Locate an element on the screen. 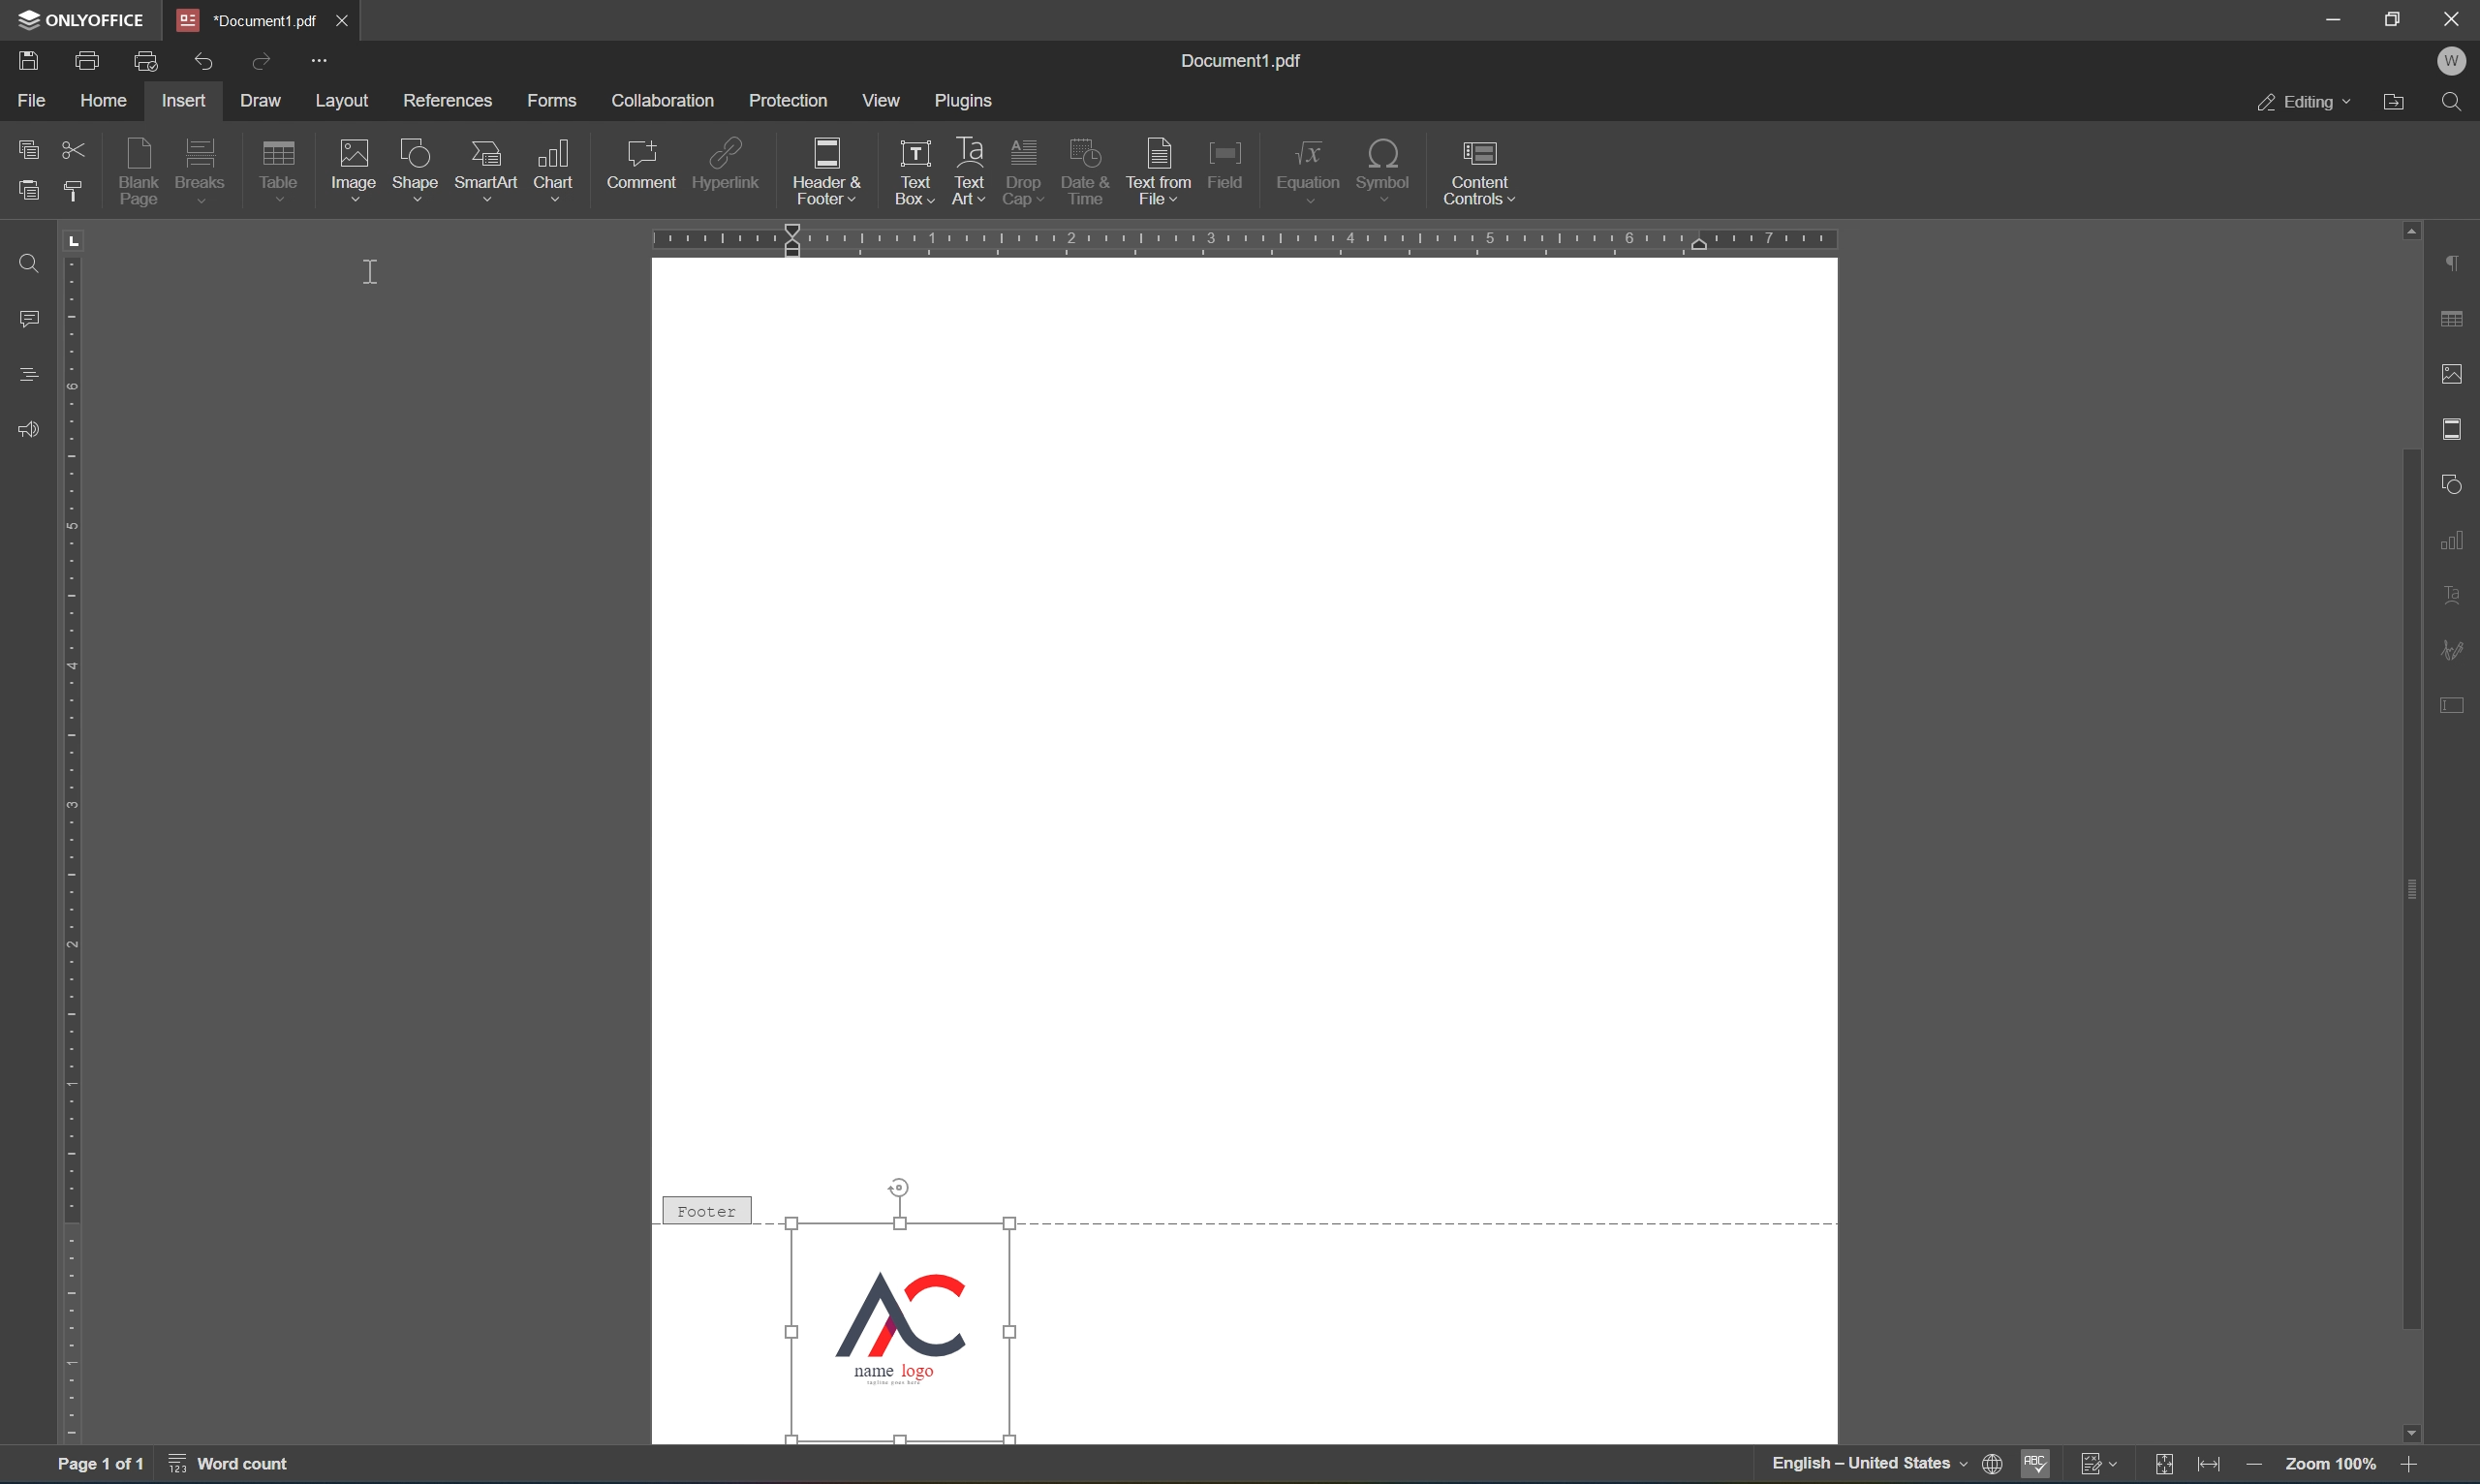 The image size is (2480, 1484). headings is located at coordinates (27, 374).